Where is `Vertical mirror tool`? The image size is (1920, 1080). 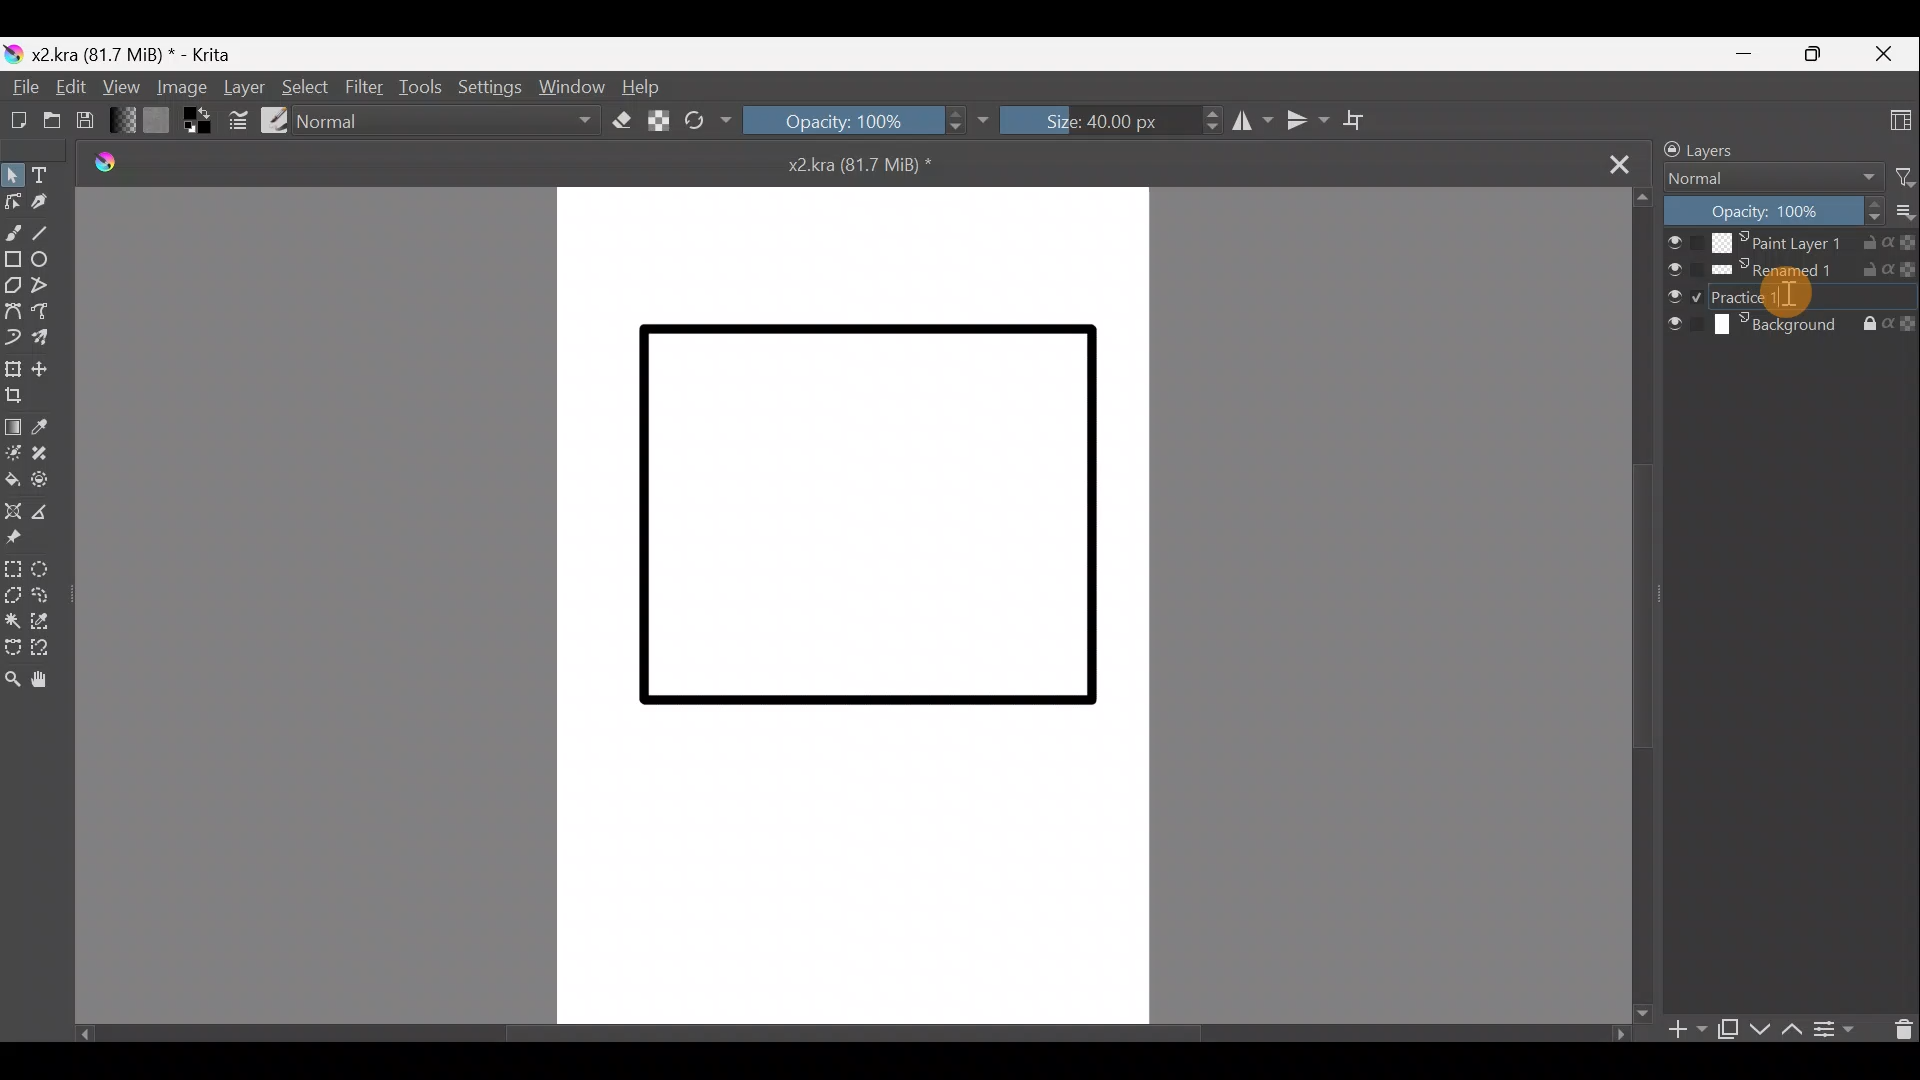
Vertical mirror tool is located at coordinates (1307, 114).